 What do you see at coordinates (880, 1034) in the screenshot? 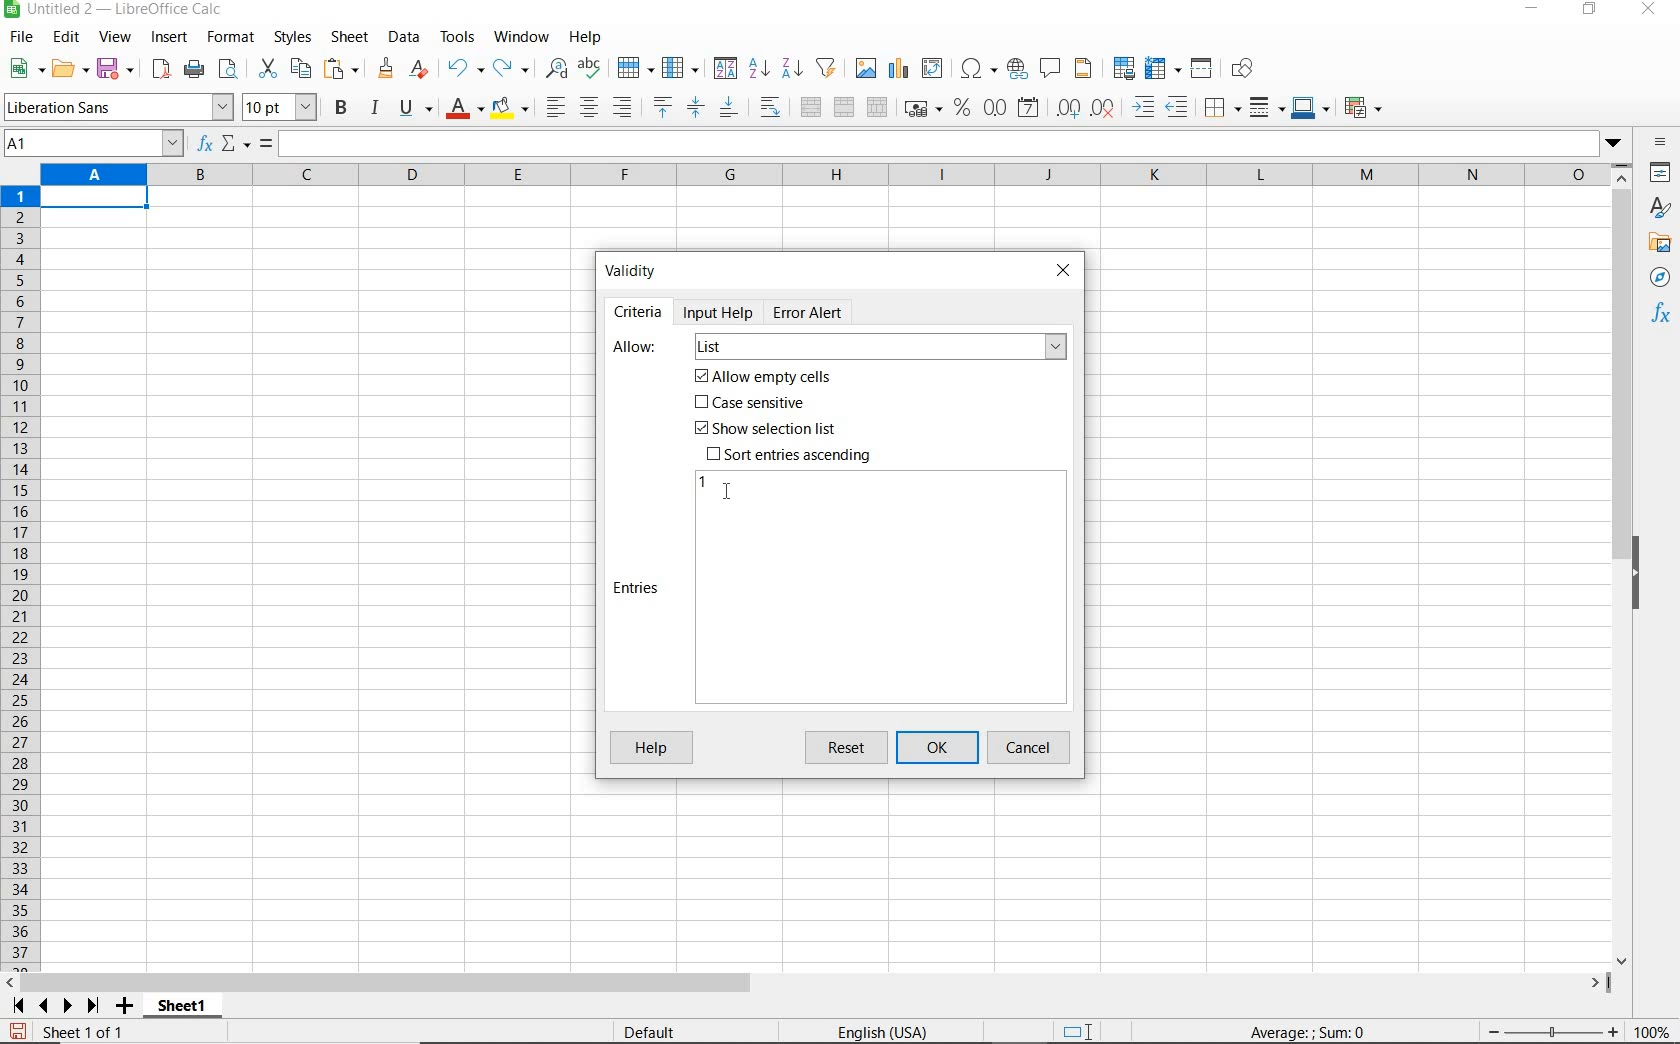
I see `text language` at bounding box center [880, 1034].